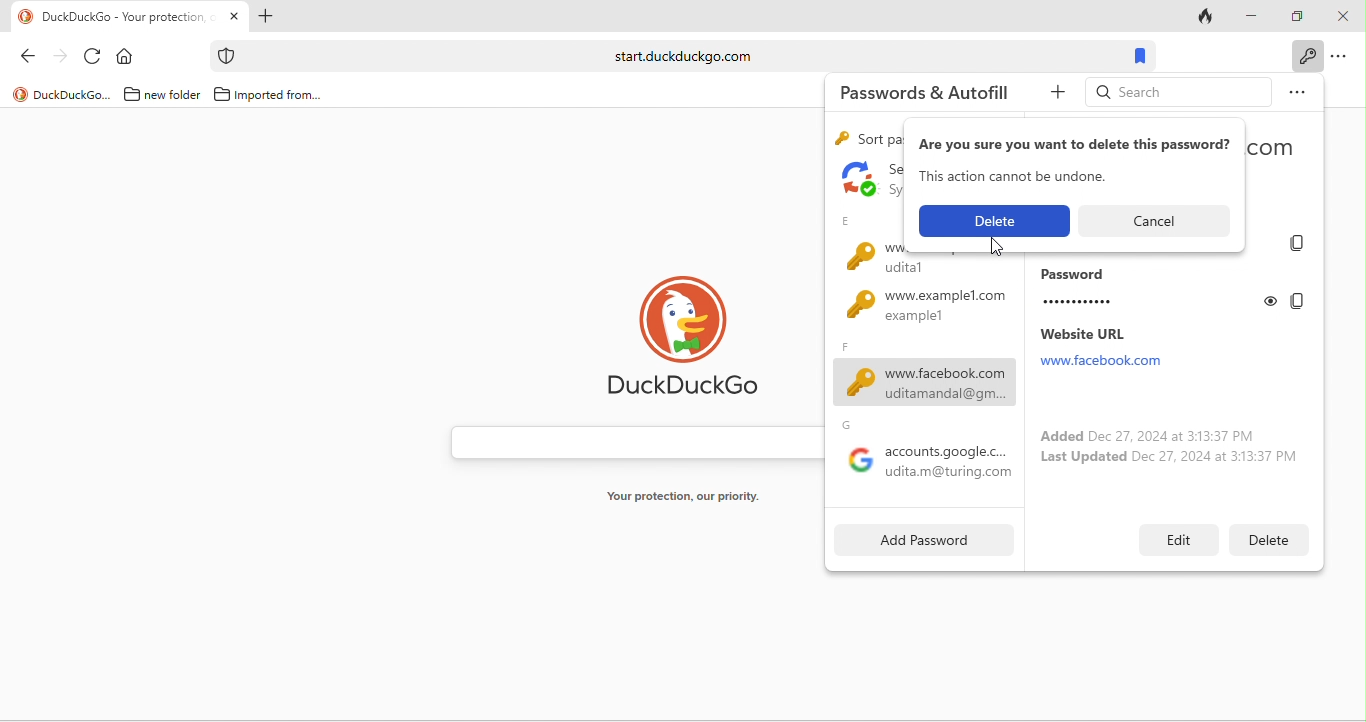 The width and height of the screenshot is (1366, 722). Describe the element at coordinates (127, 58) in the screenshot. I see `home` at that location.